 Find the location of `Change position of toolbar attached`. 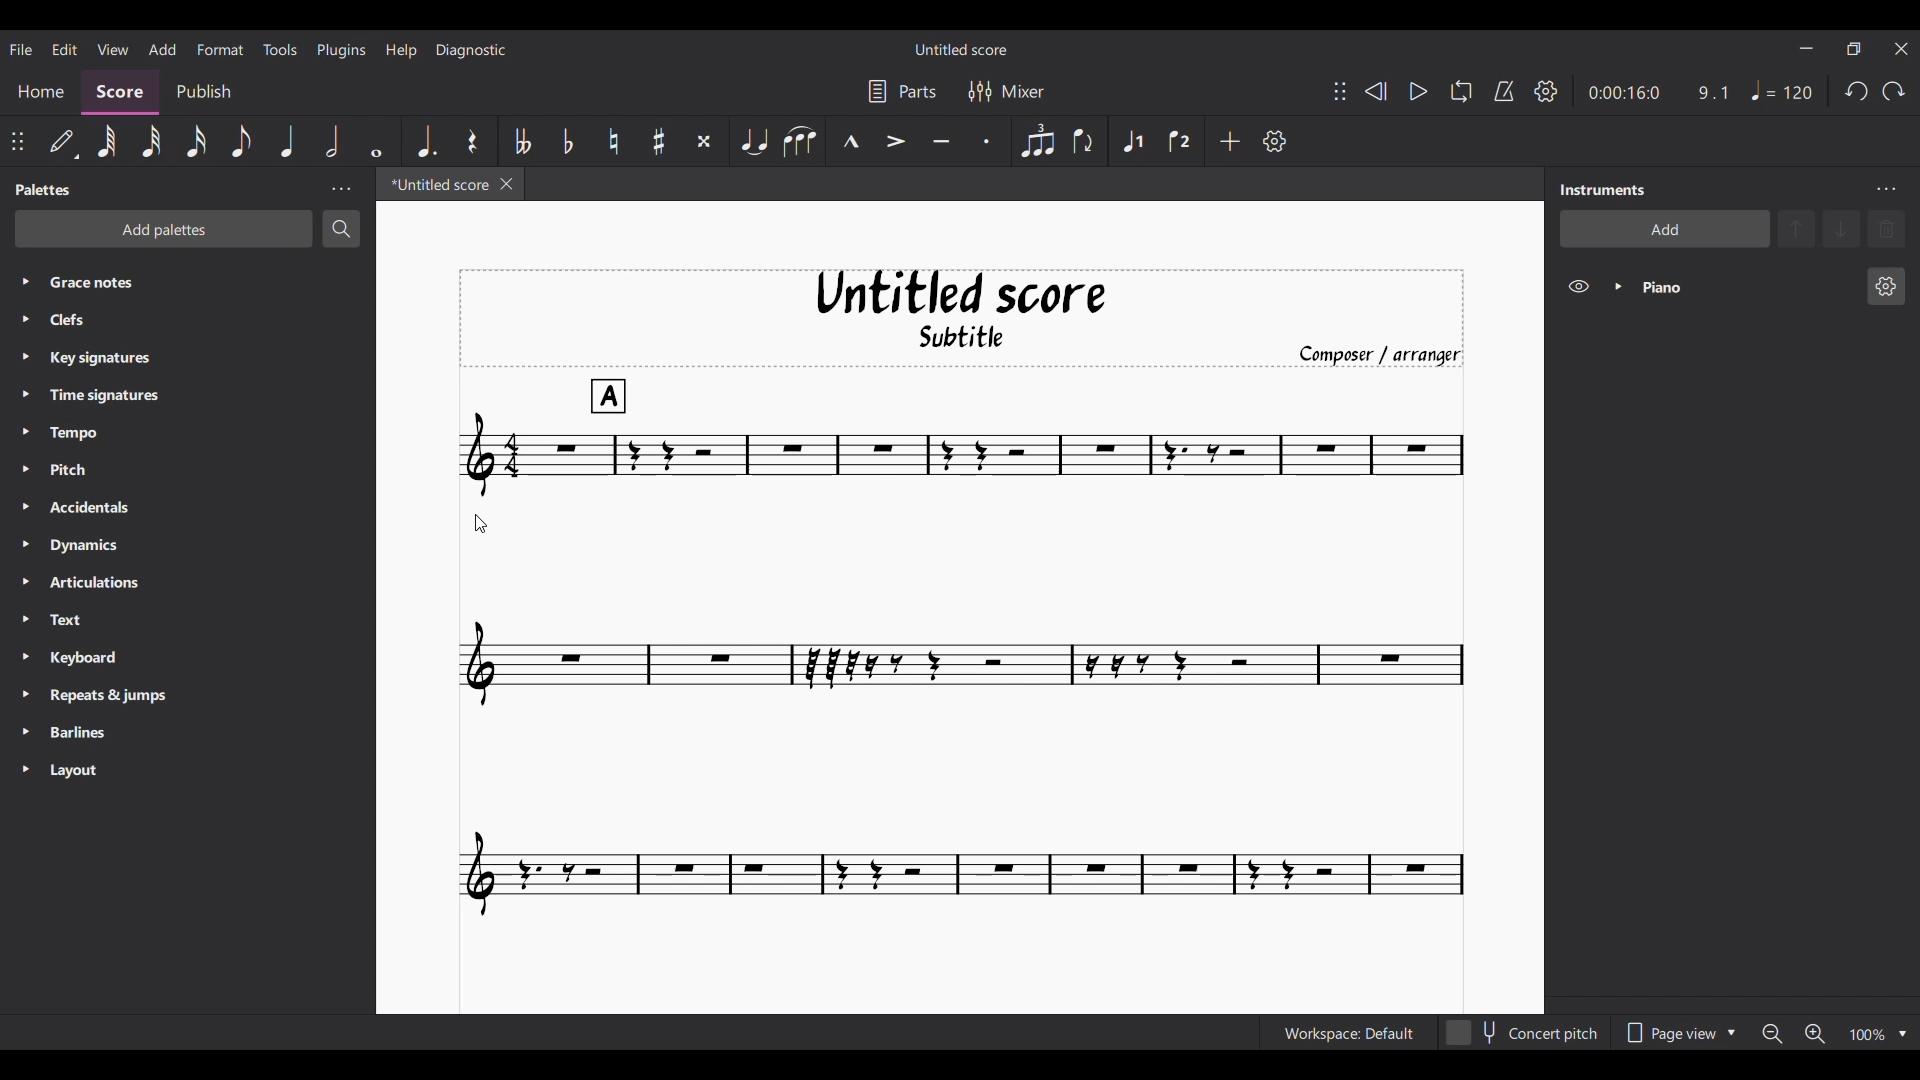

Change position of toolbar attached is located at coordinates (1340, 91).